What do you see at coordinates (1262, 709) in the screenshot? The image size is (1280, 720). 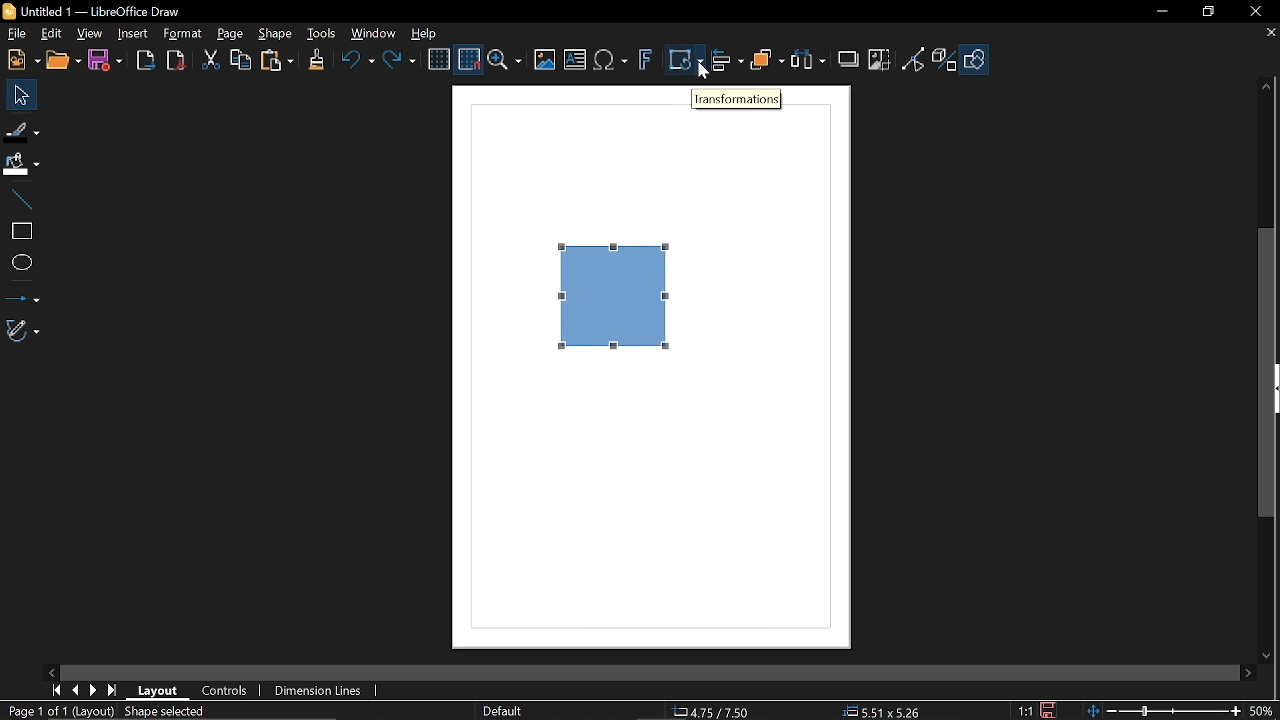 I see `50% (Current zoom)` at bounding box center [1262, 709].